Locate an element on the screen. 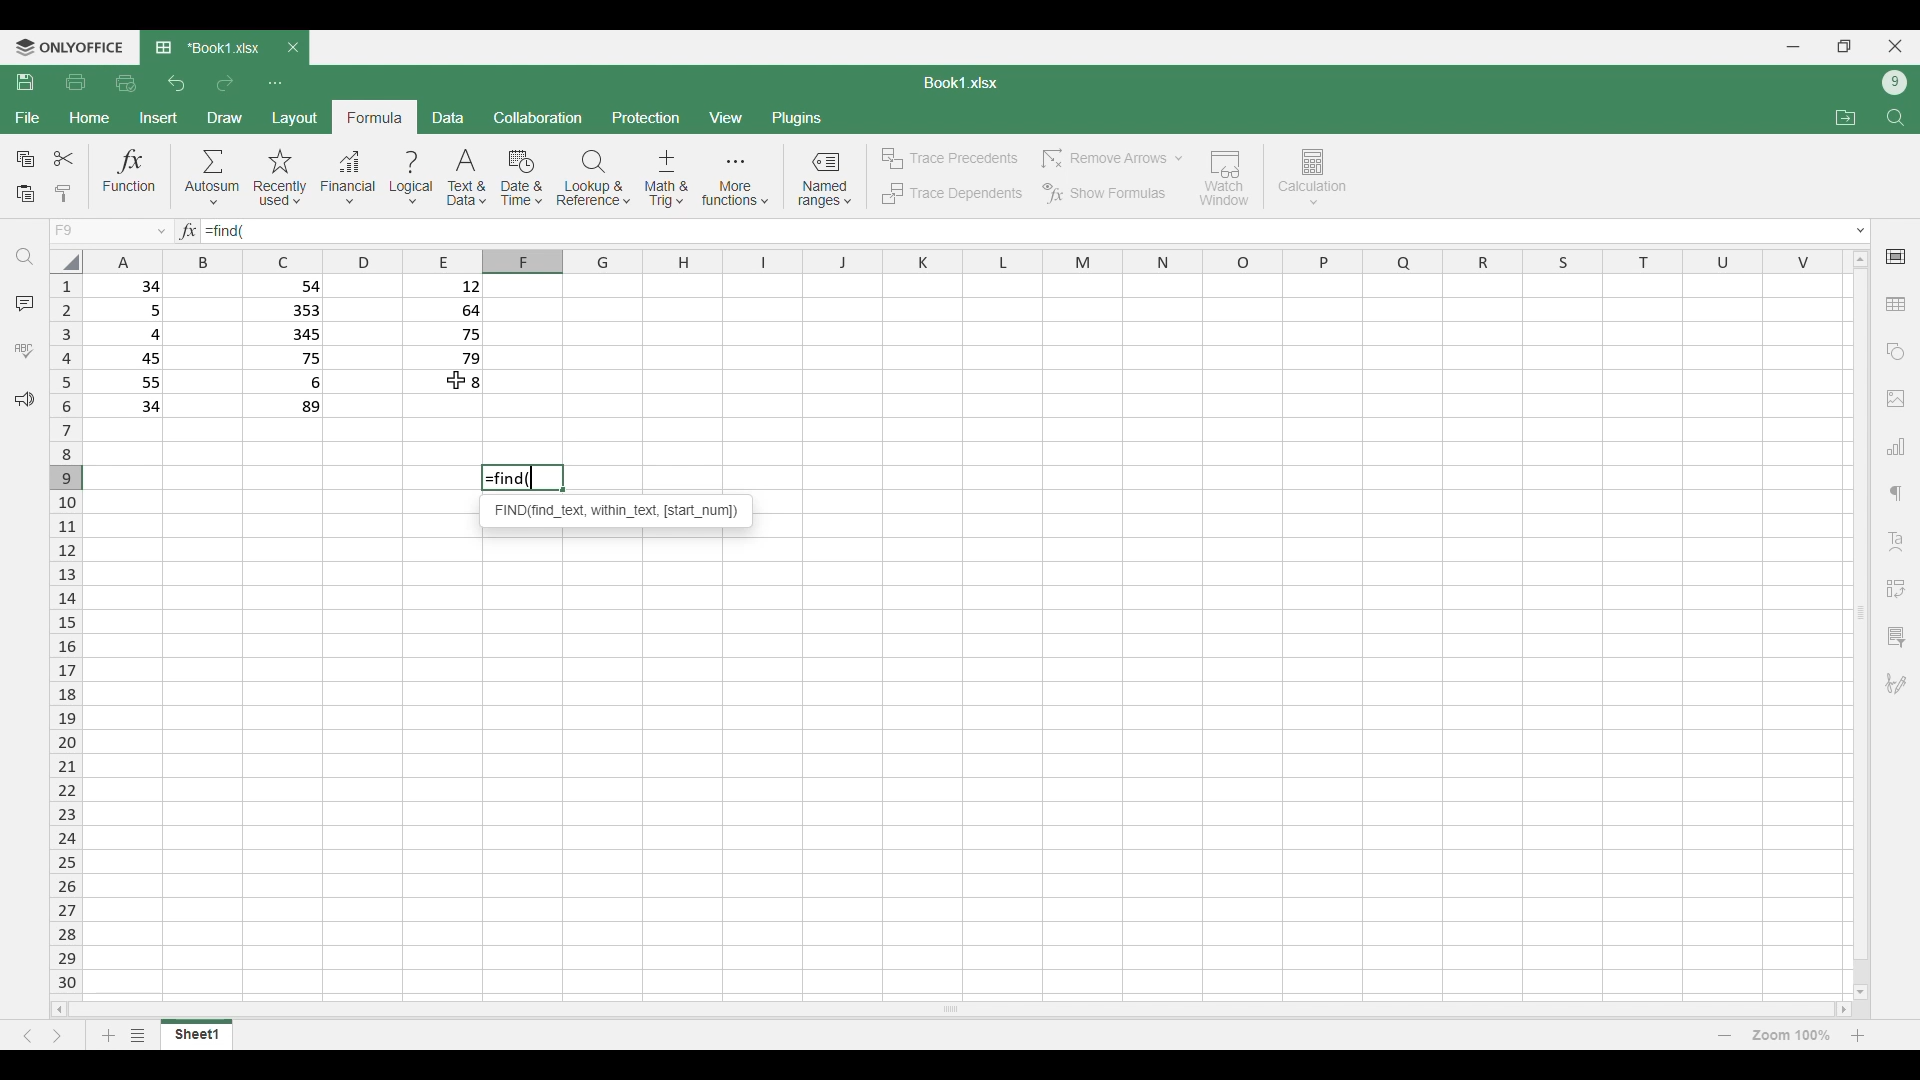  Undo is located at coordinates (178, 83).